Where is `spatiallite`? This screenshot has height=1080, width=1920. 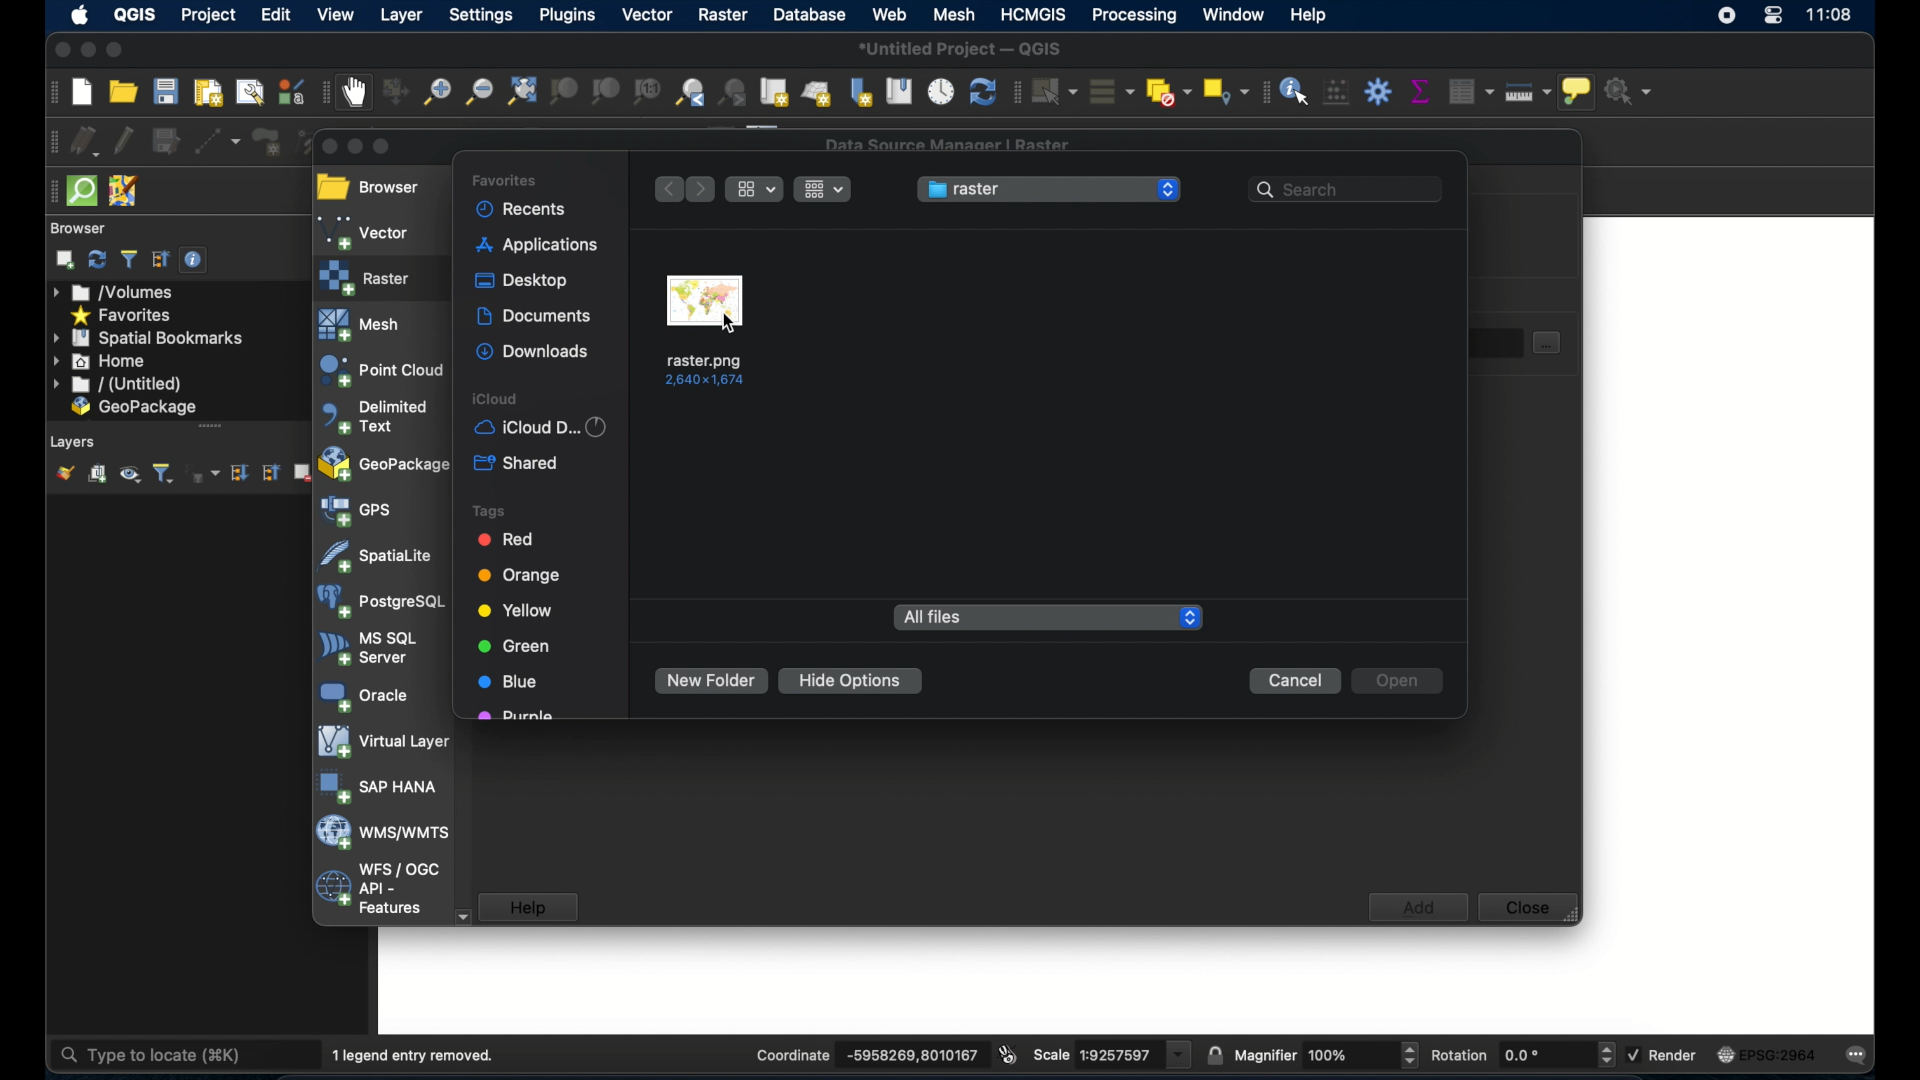 spatiallite is located at coordinates (374, 557).